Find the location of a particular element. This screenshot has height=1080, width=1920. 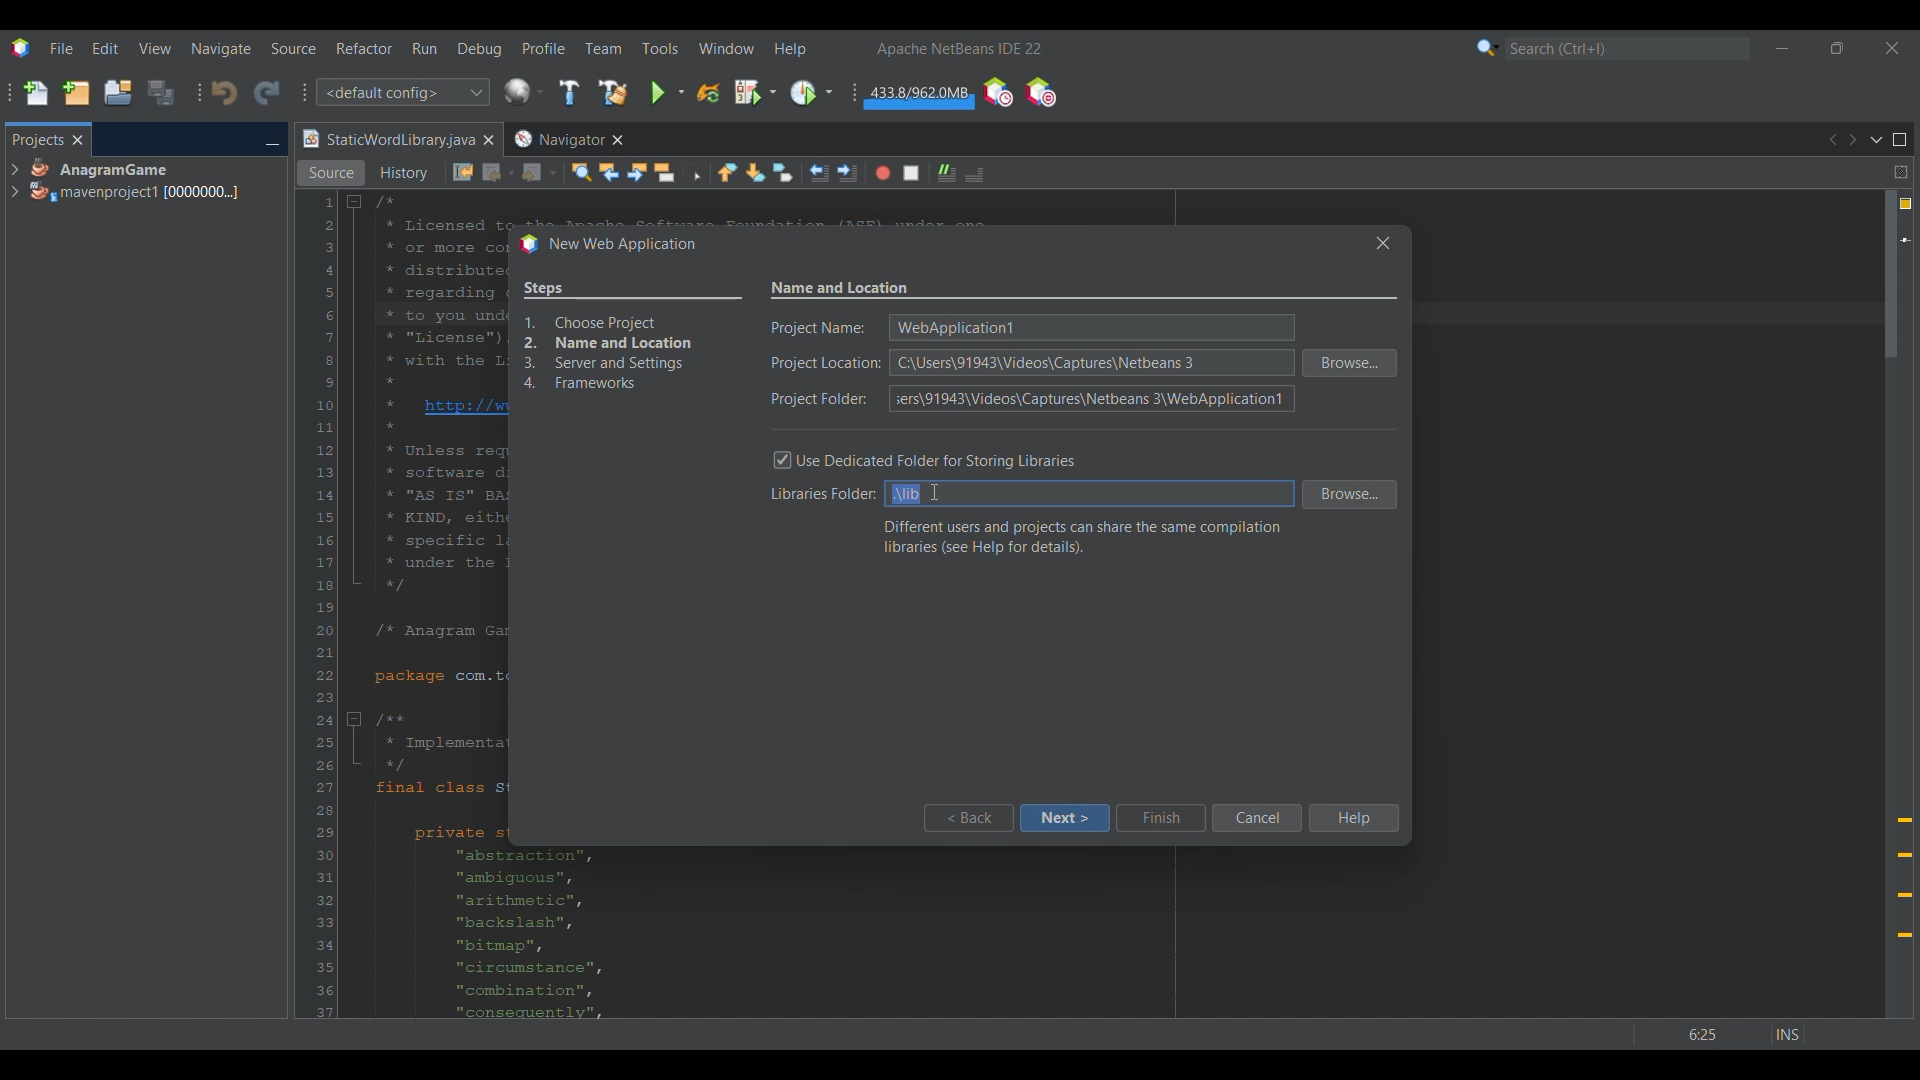

File menu is located at coordinates (61, 48).